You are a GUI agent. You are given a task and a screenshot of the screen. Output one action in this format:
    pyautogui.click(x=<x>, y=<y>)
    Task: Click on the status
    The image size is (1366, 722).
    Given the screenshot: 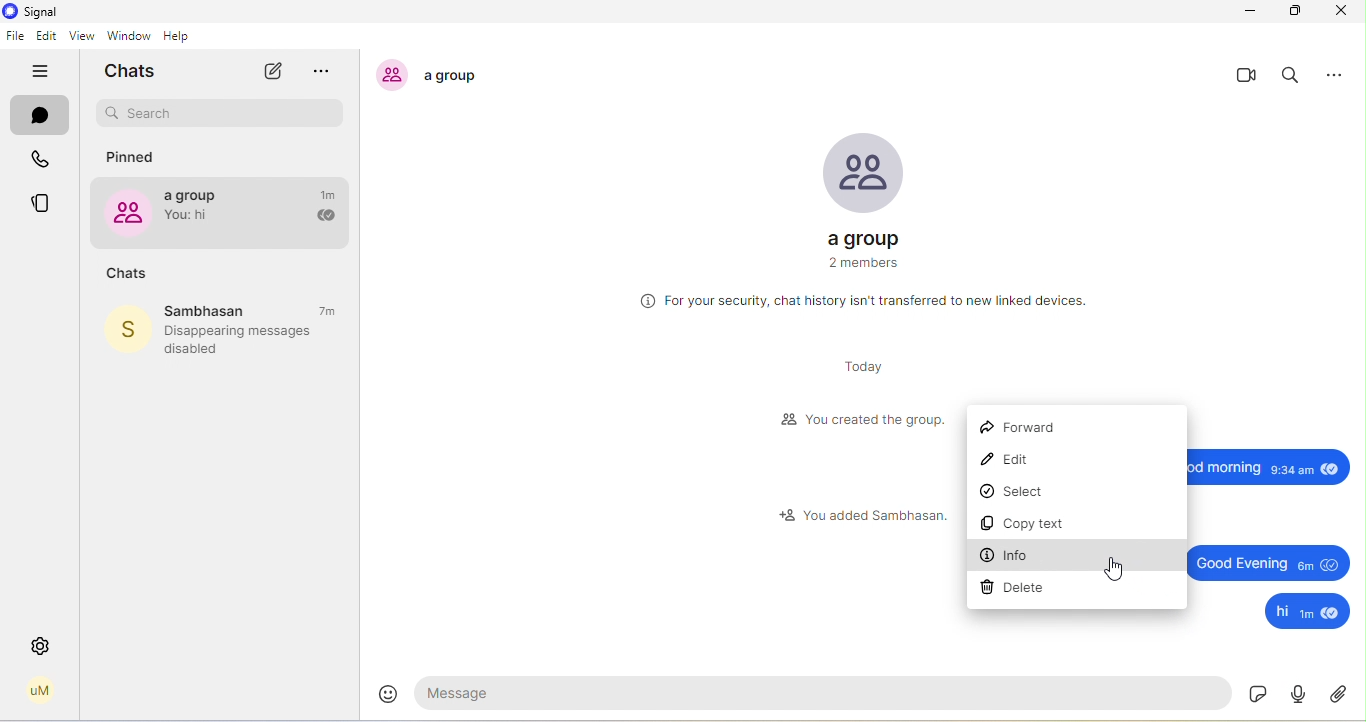 What is the action you would take?
    pyautogui.click(x=44, y=204)
    